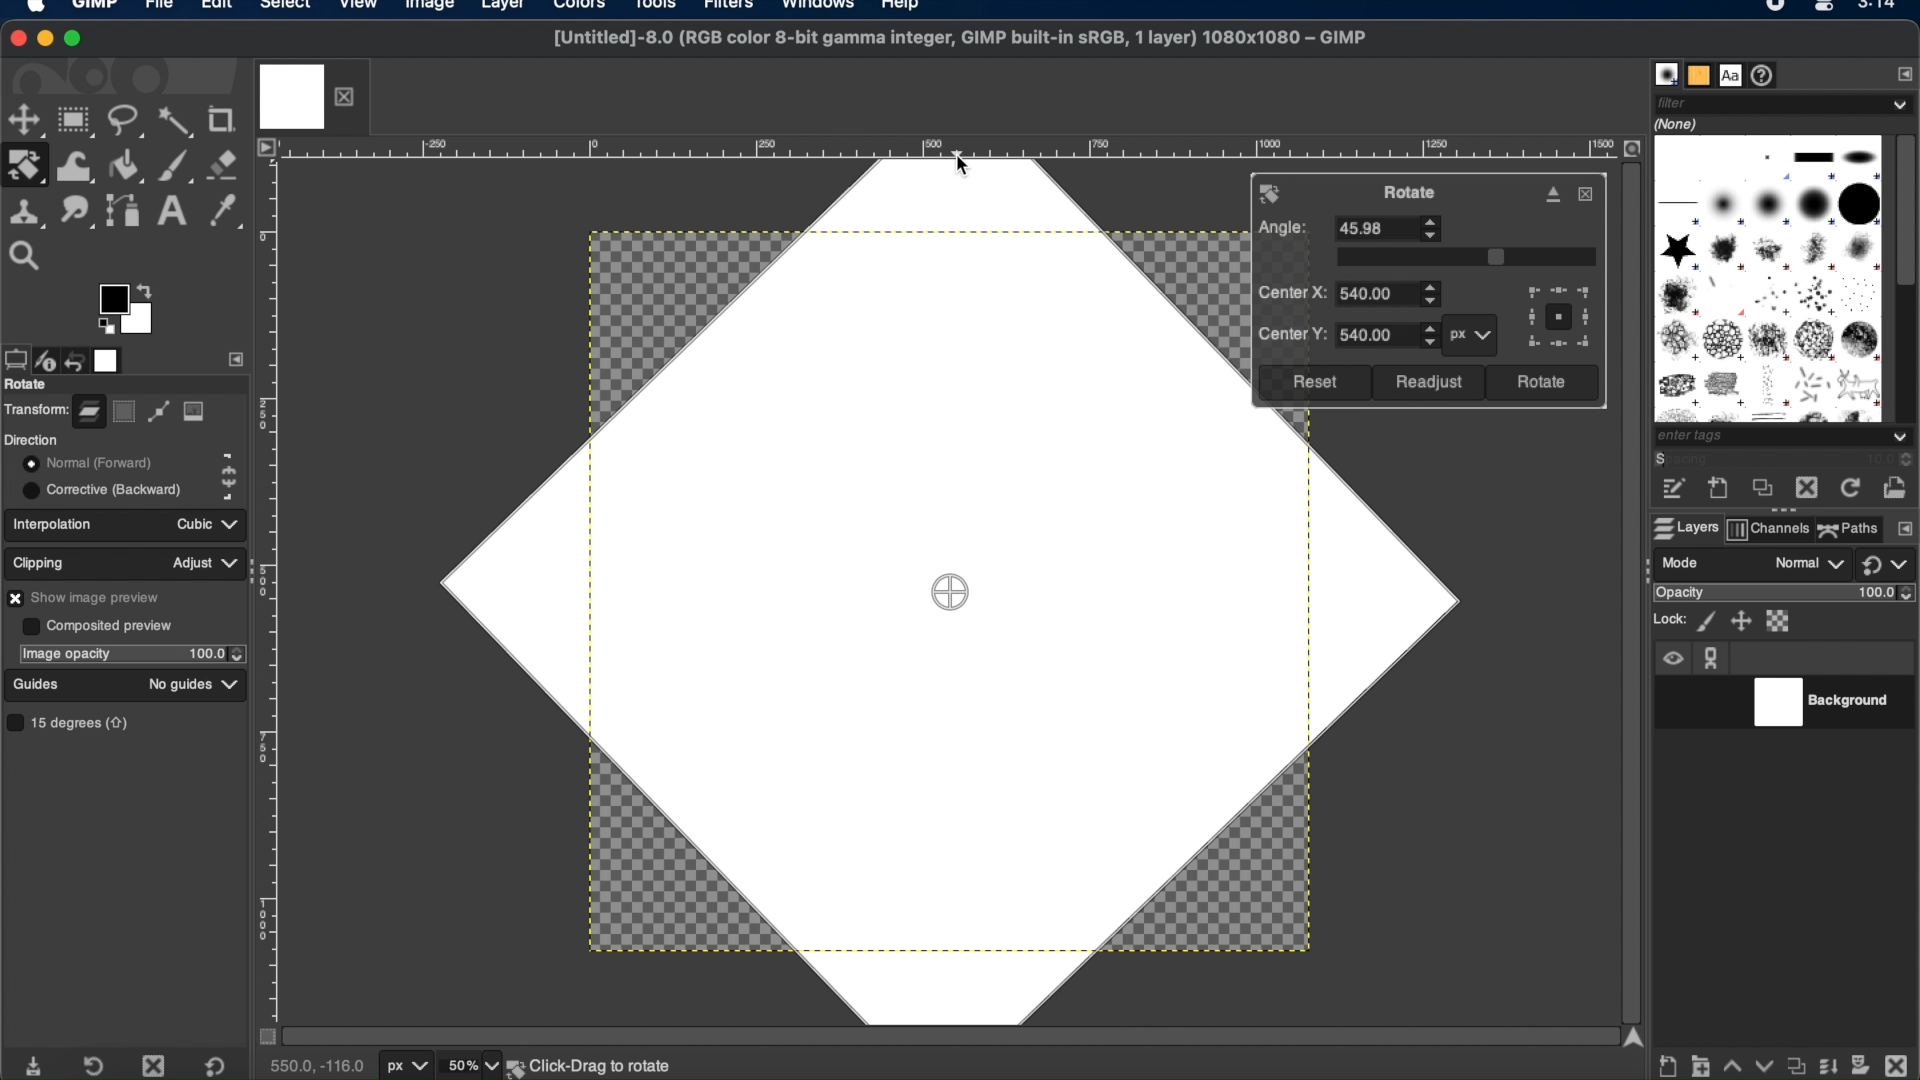 Image resolution: width=1920 pixels, height=1080 pixels. I want to click on layer, so click(500, 8).